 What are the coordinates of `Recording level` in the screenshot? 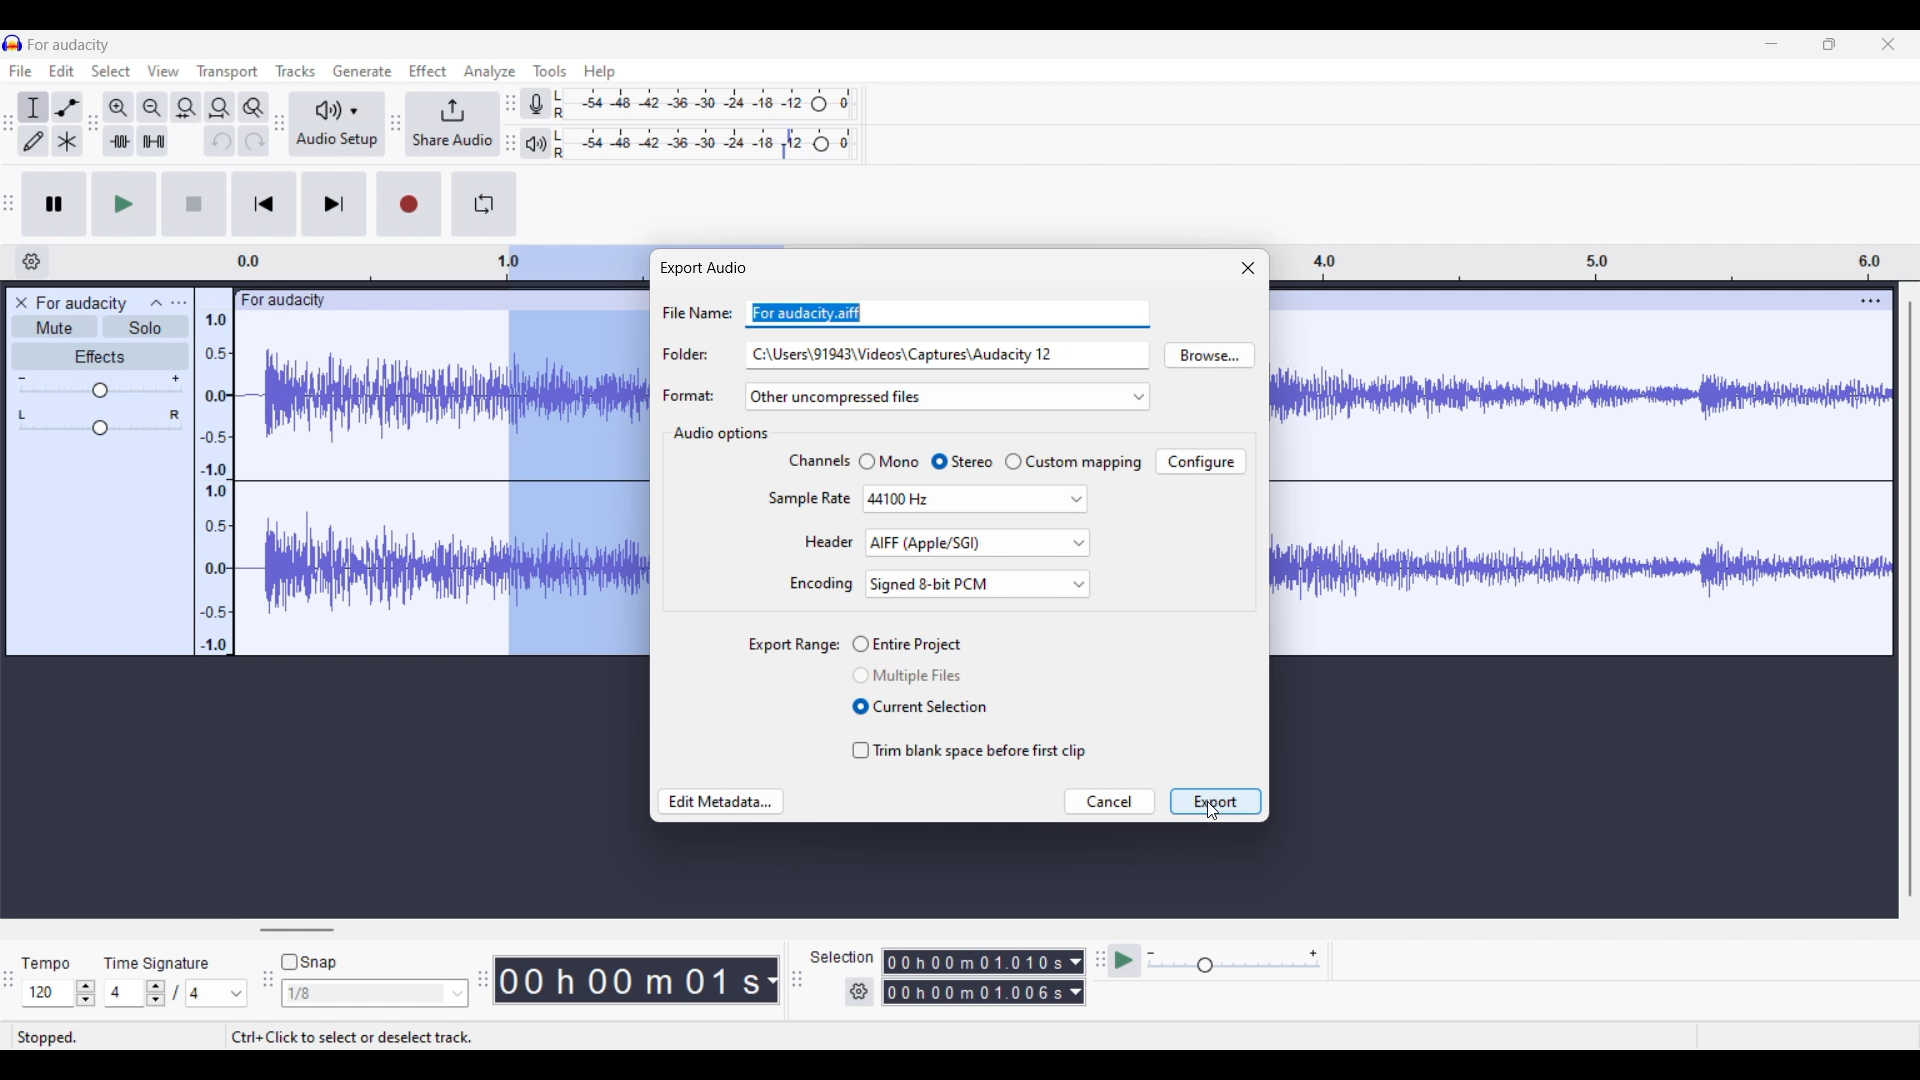 It's located at (705, 104).